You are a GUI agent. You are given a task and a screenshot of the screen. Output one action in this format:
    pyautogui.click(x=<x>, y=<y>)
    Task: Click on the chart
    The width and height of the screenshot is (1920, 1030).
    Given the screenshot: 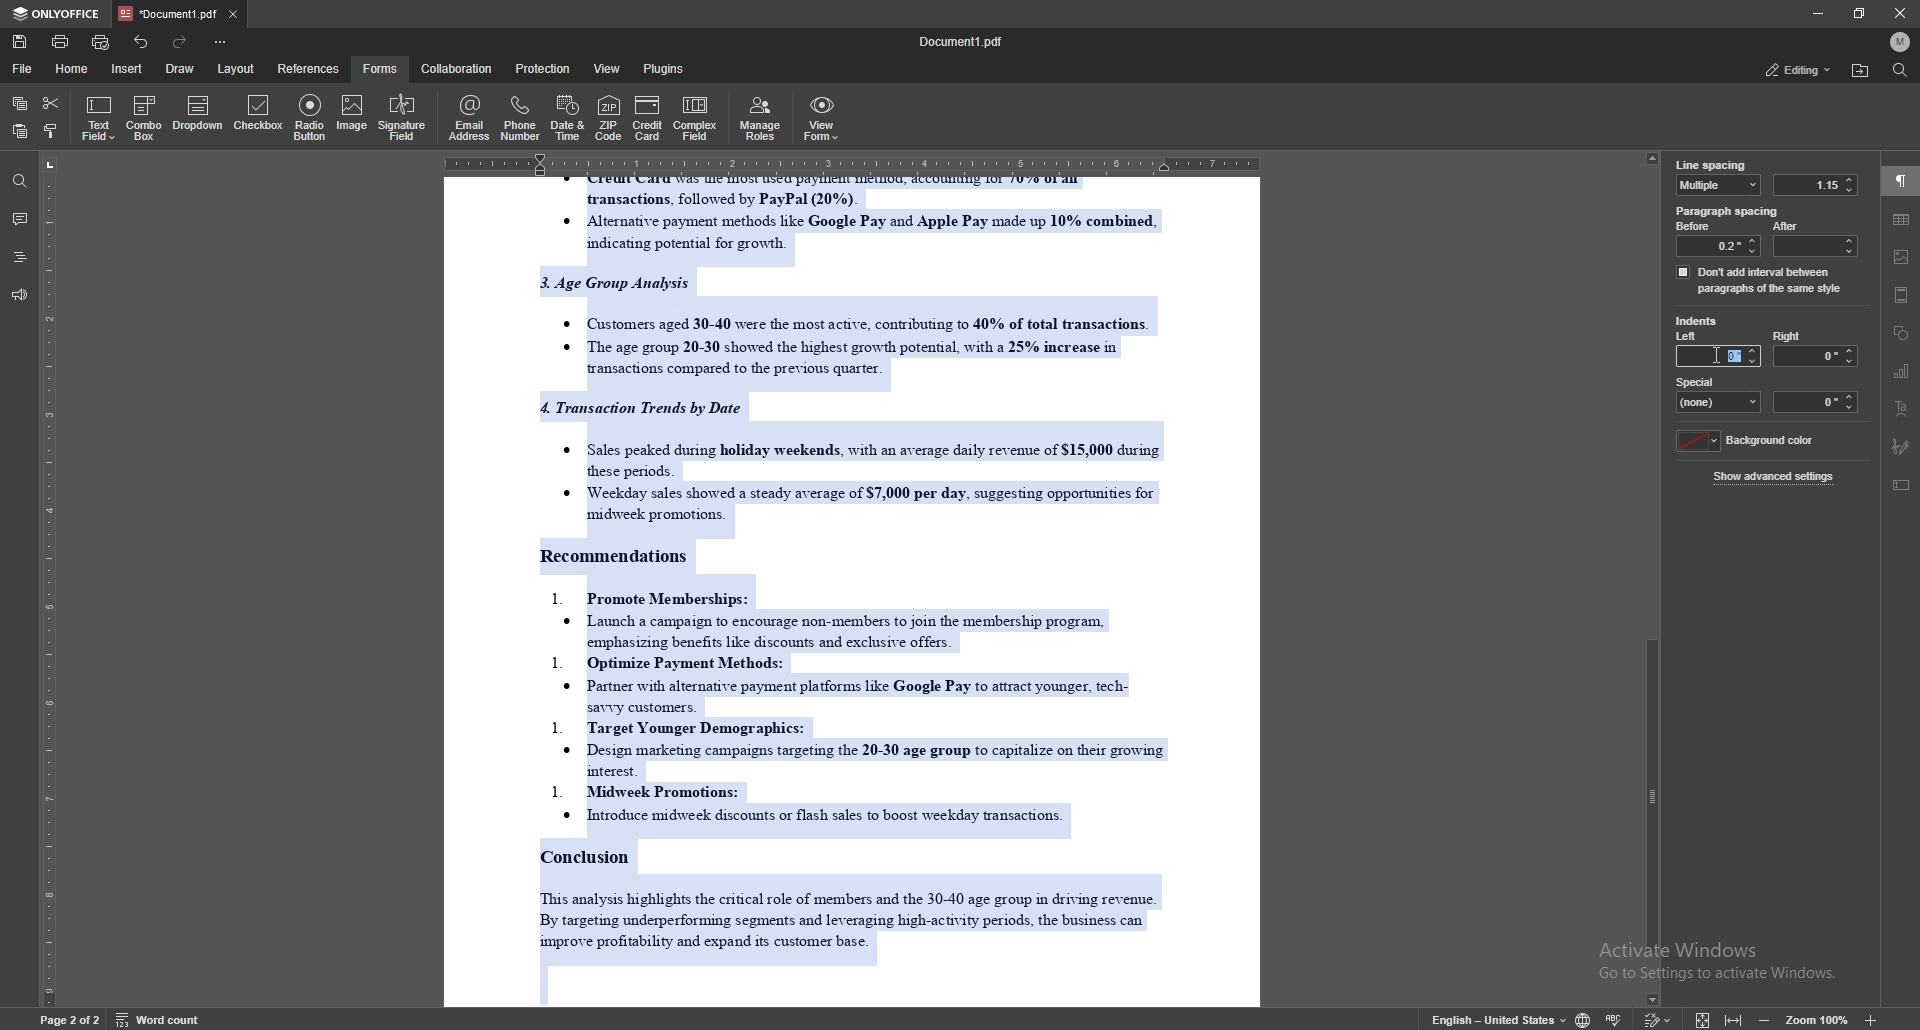 What is the action you would take?
    pyautogui.click(x=1902, y=372)
    